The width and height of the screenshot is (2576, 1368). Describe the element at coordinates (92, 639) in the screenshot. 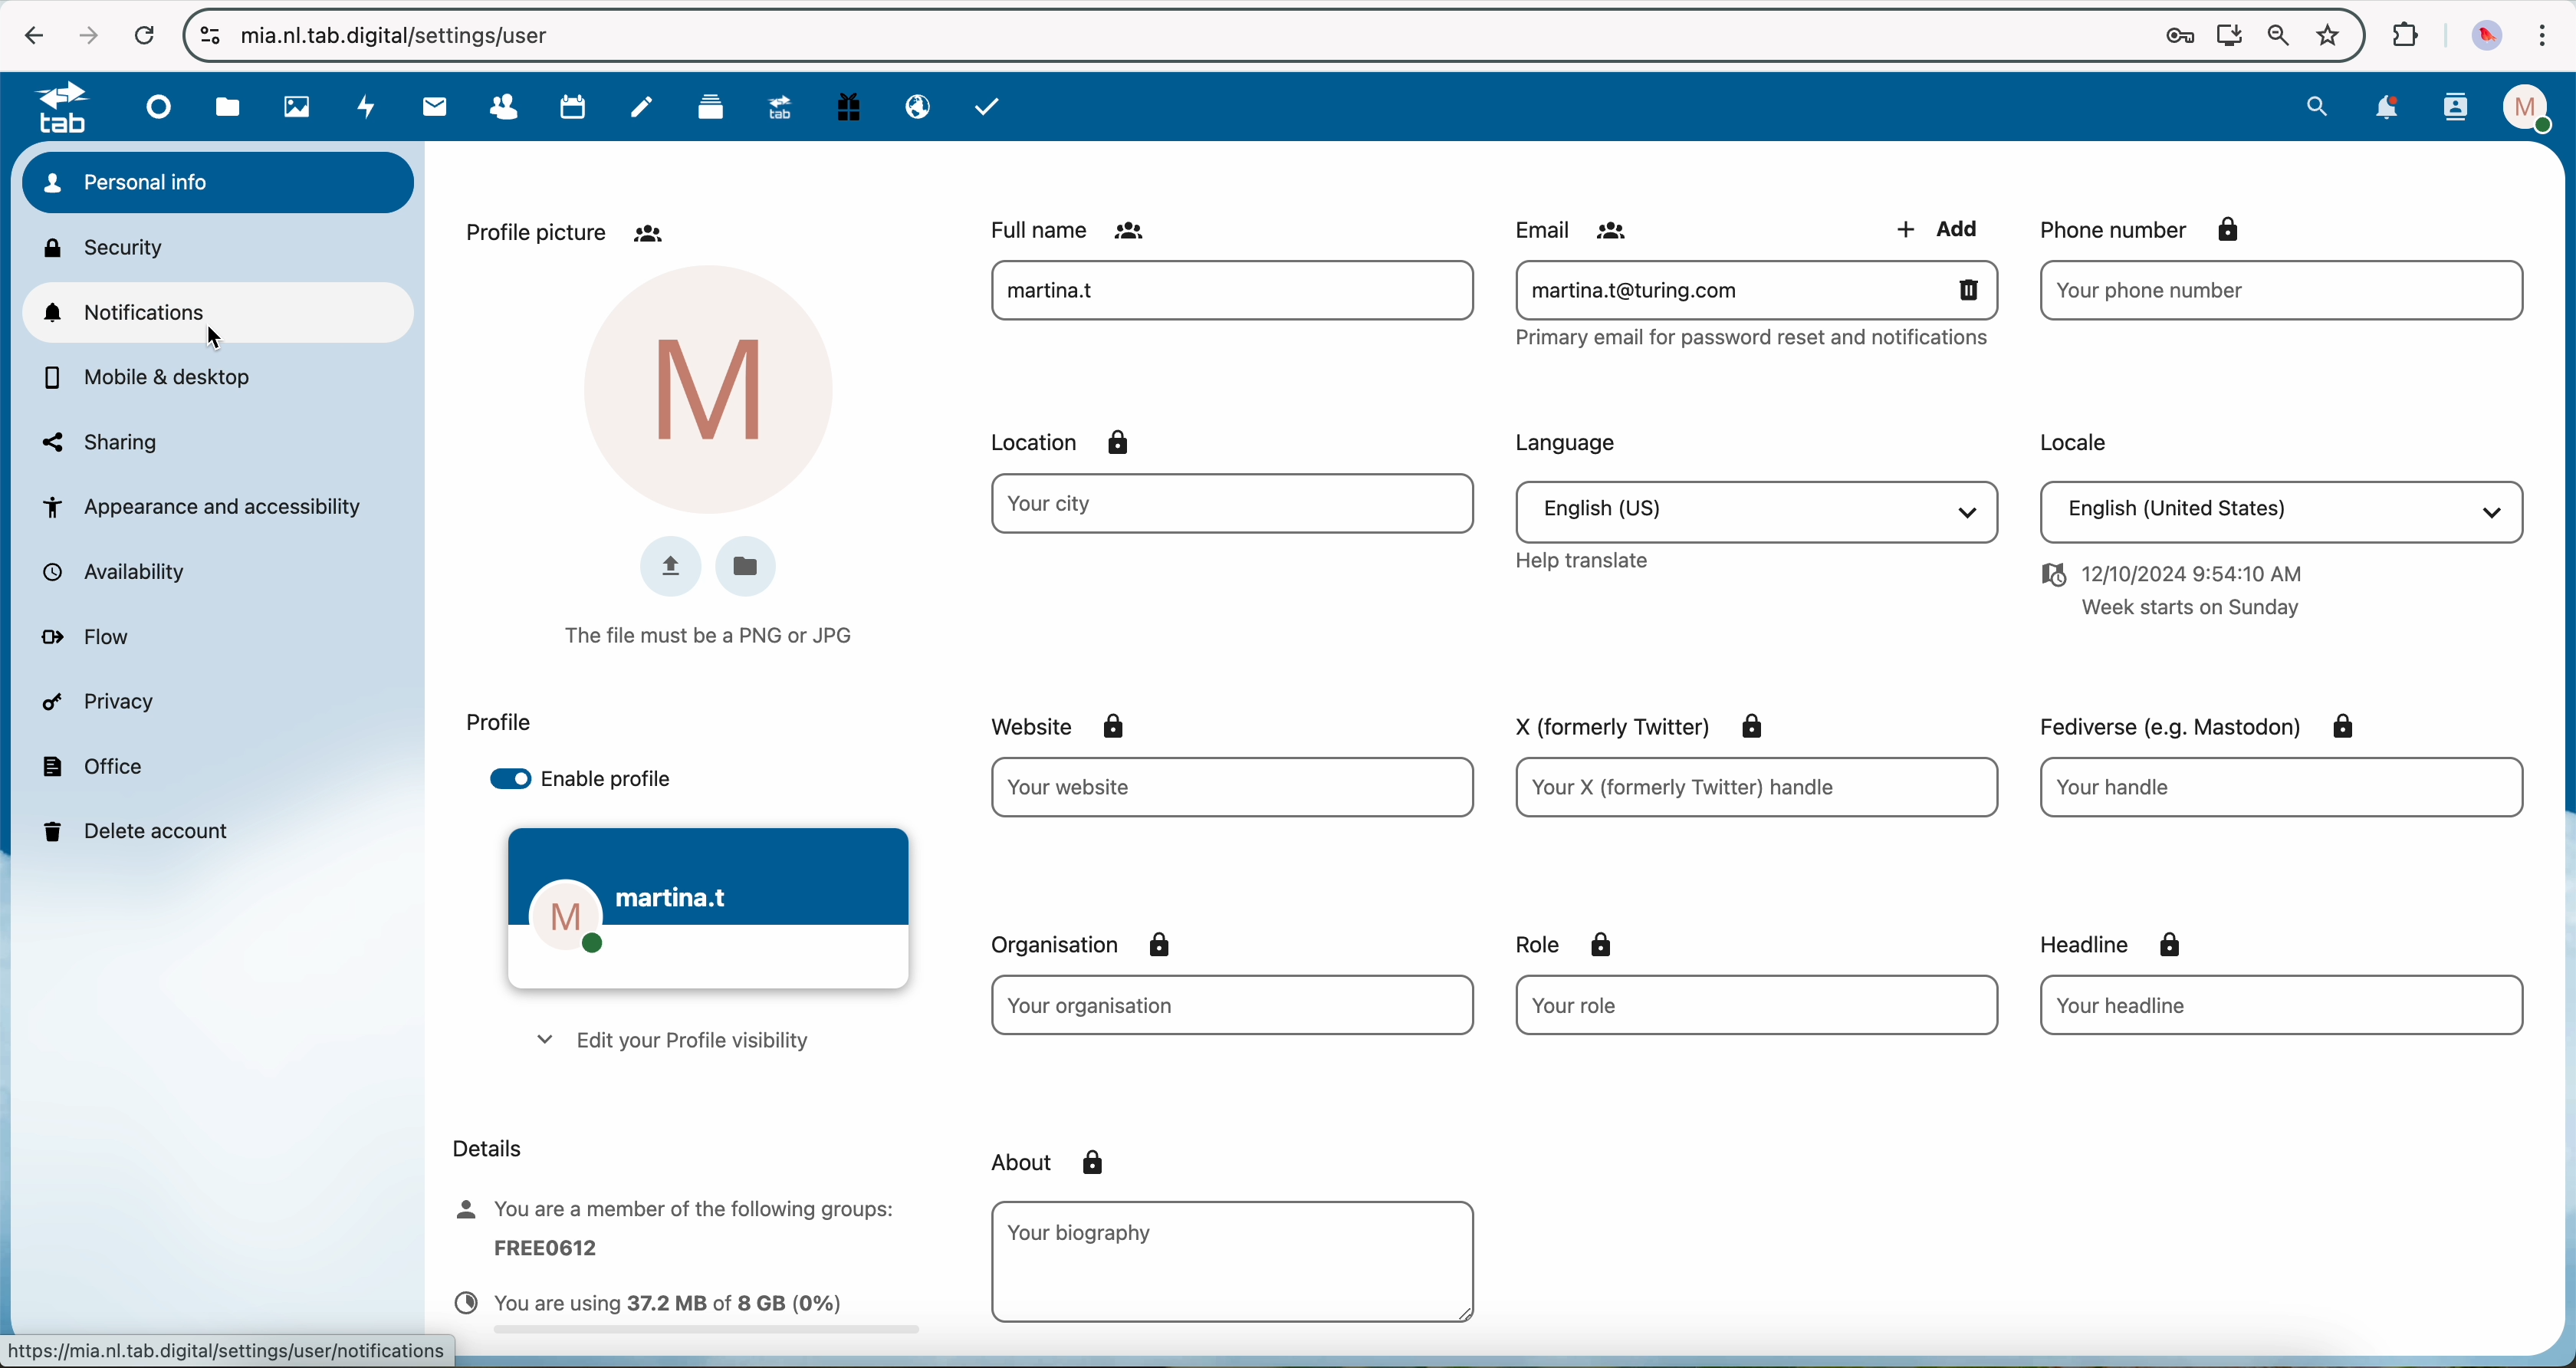

I see `flow` at that location.